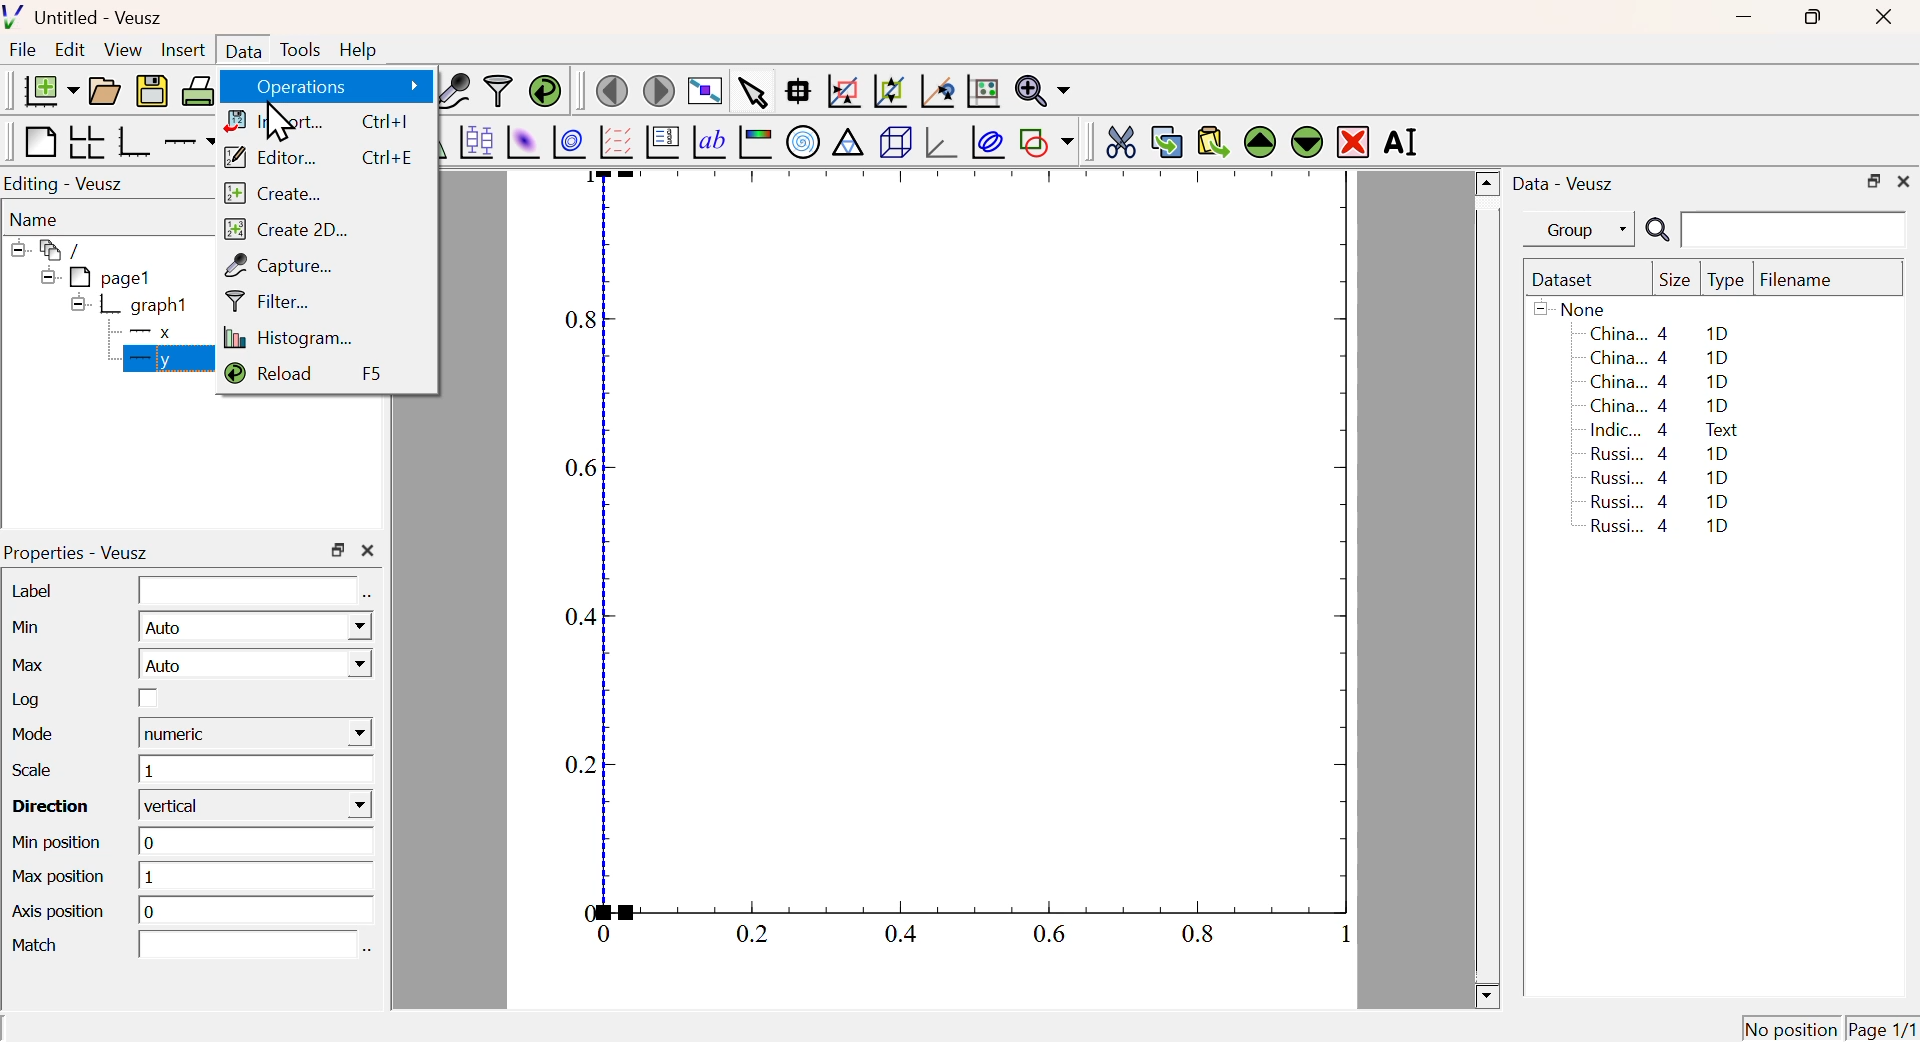  Describe the element at coordinates (756, 143) in the screenshot. I see `Image Color bar` at that location.